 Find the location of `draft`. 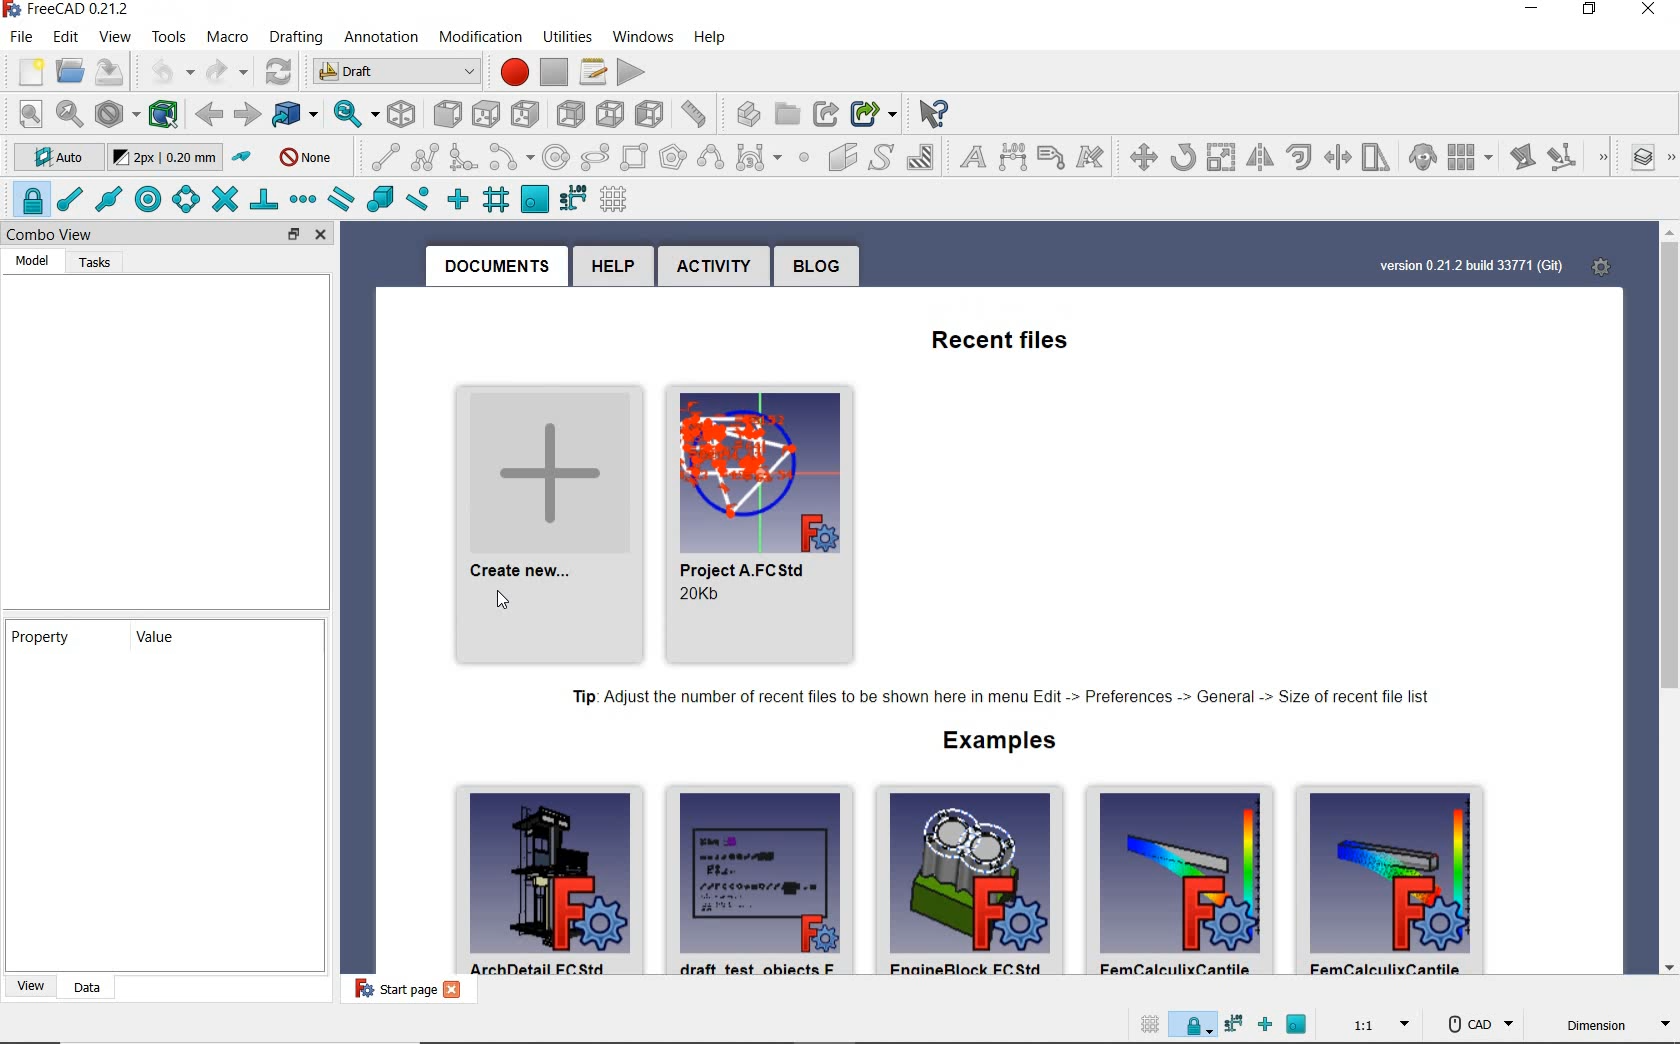

draft is located at coordinates (401, 72).